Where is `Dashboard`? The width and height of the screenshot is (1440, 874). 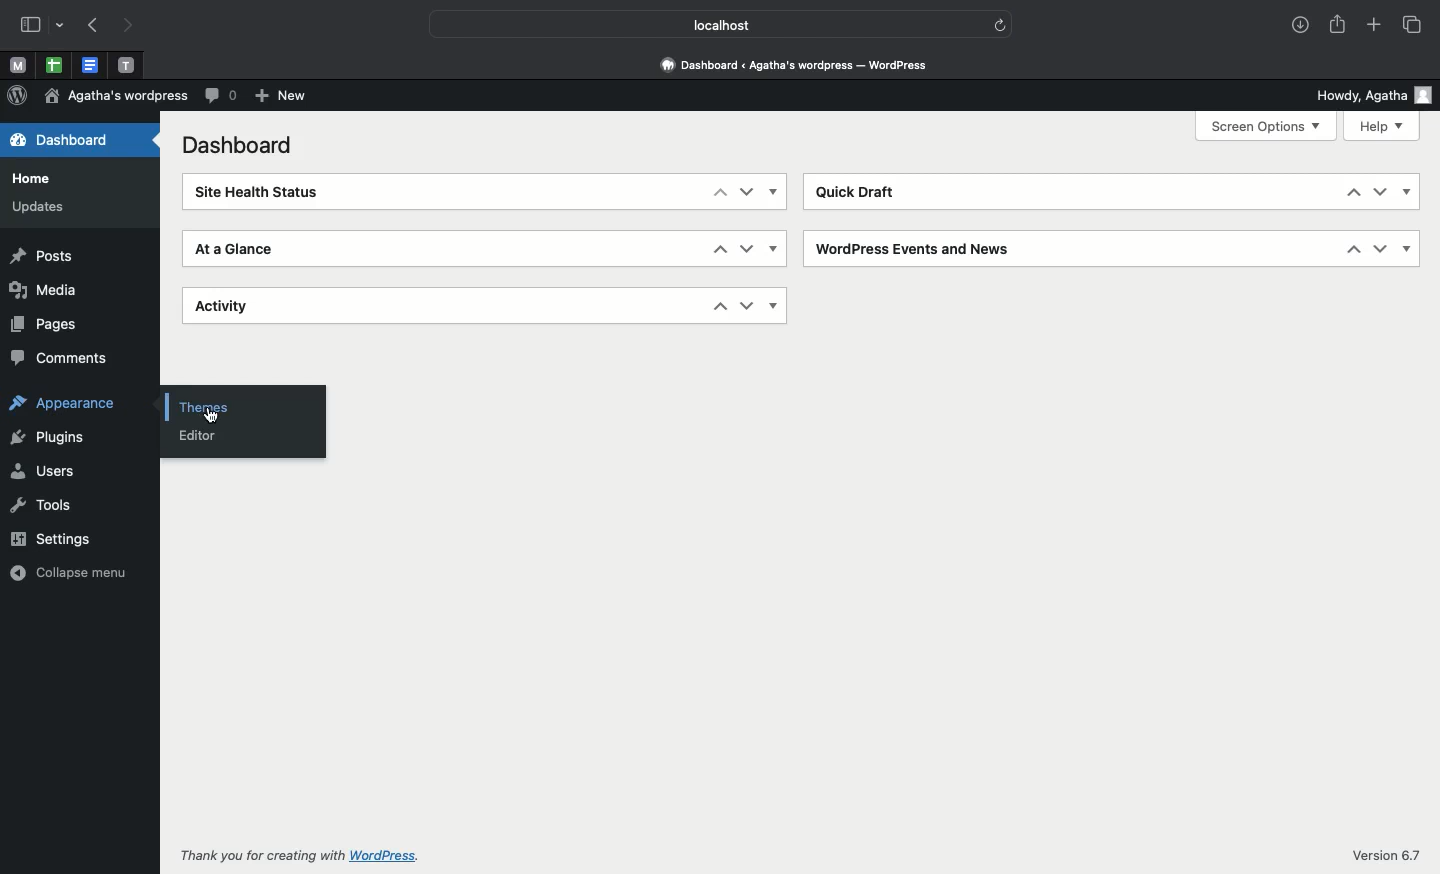
Dashboard is located at coordinates (71, 139).